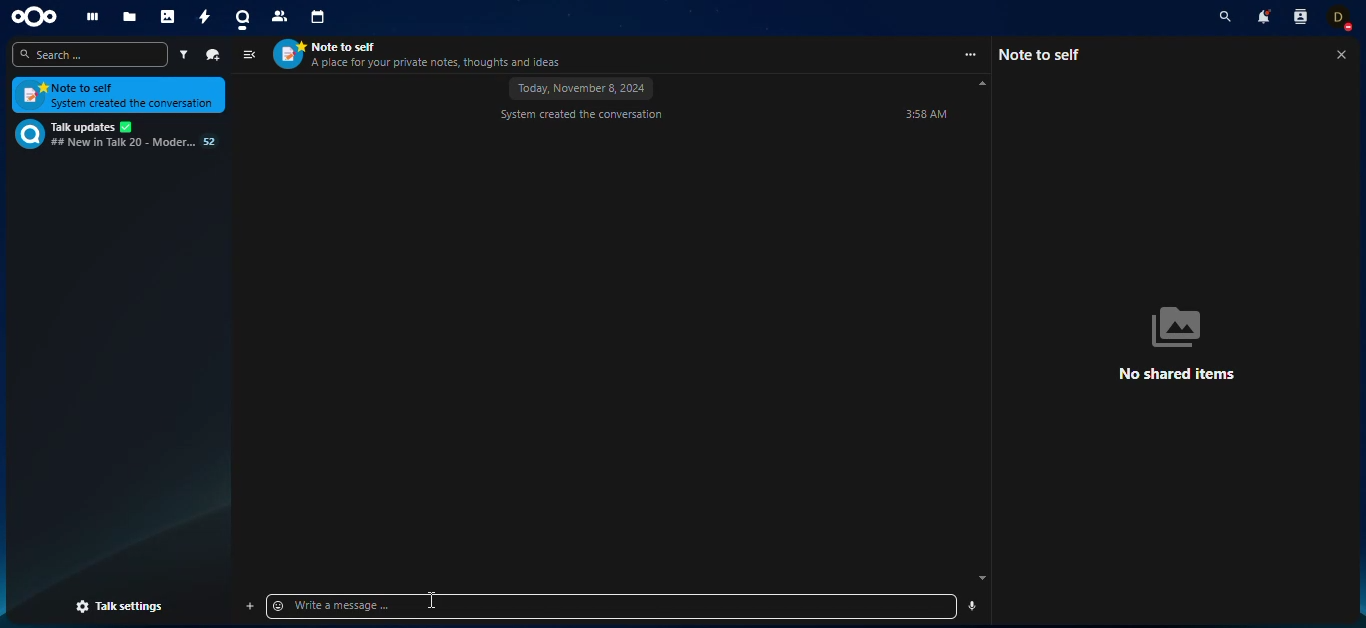 The image size is (1366, 628). Describe the element at coordinates (982, 579) in the screenshot. I see `scroll down` at that location.